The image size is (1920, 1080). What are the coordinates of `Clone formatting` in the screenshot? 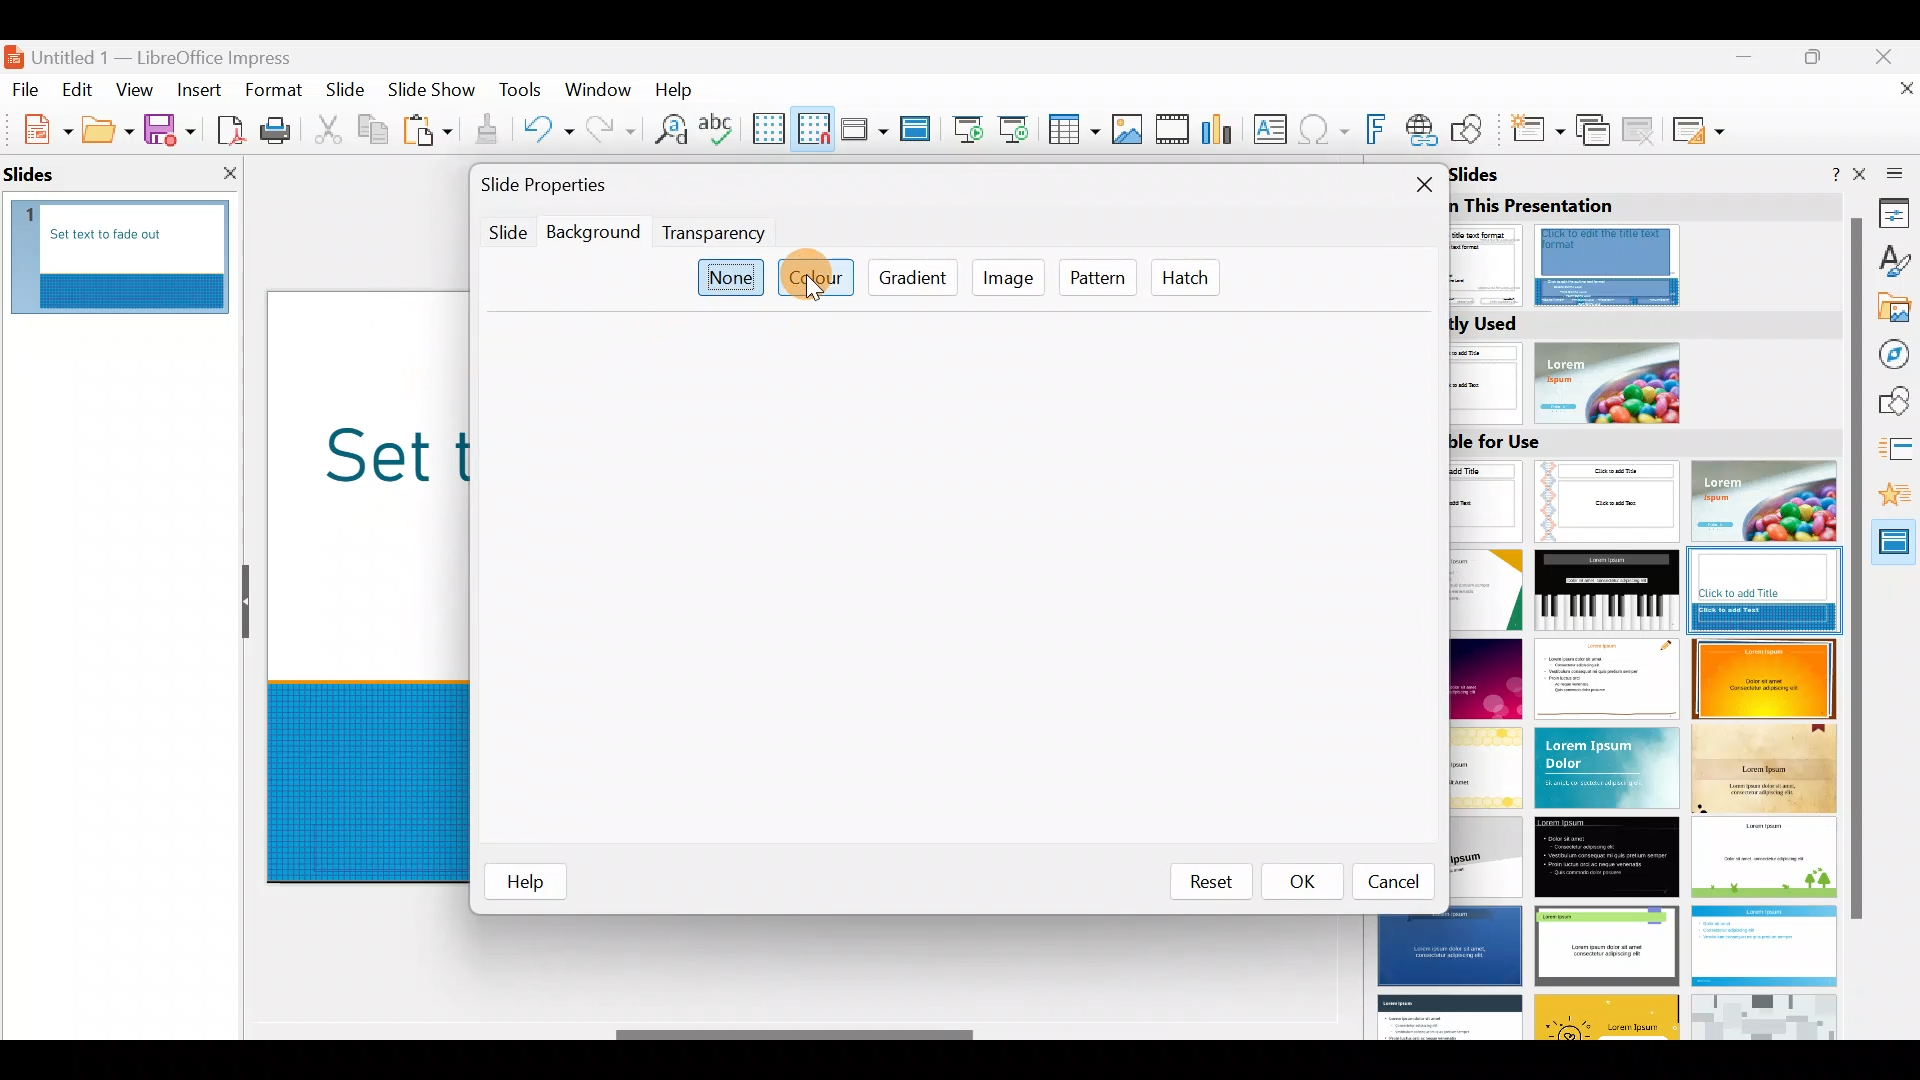 It's located at (490, 130).